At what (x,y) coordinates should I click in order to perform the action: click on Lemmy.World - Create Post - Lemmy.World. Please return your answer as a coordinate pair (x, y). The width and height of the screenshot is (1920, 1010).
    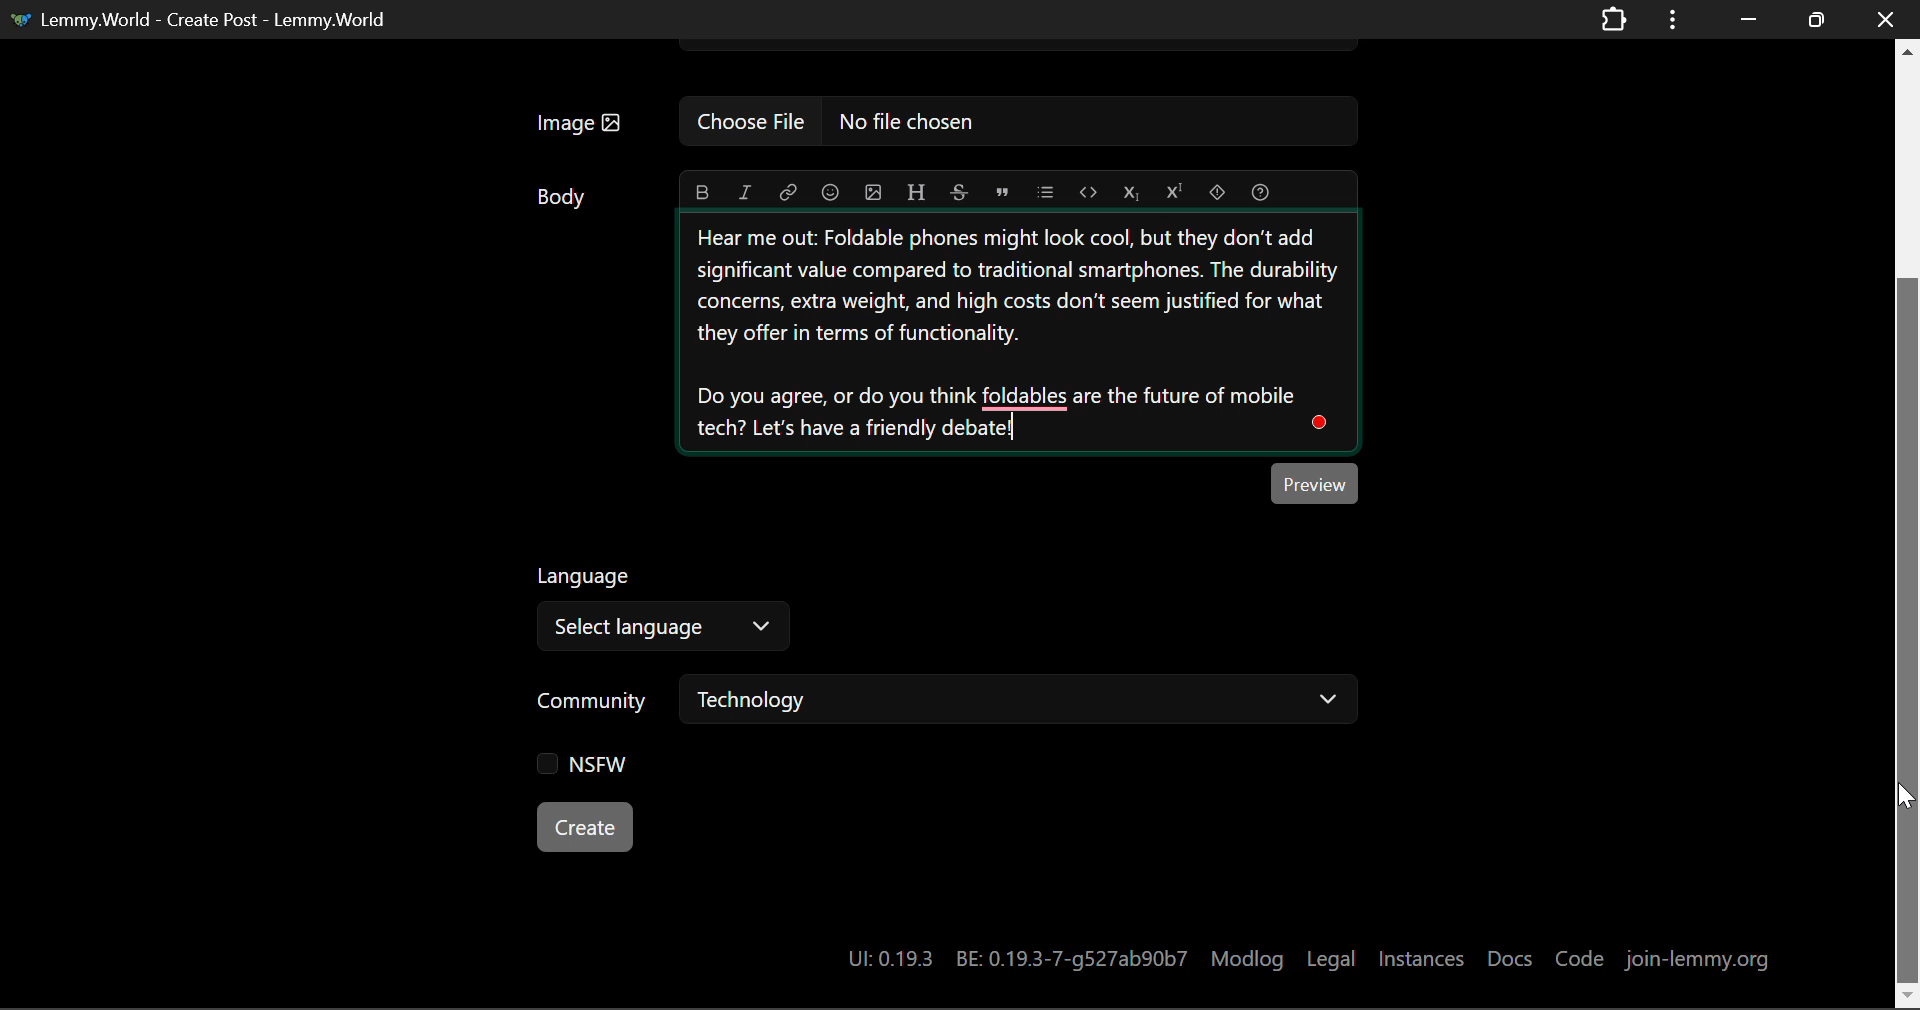
    Looking at the image, I should click on (203, 18).